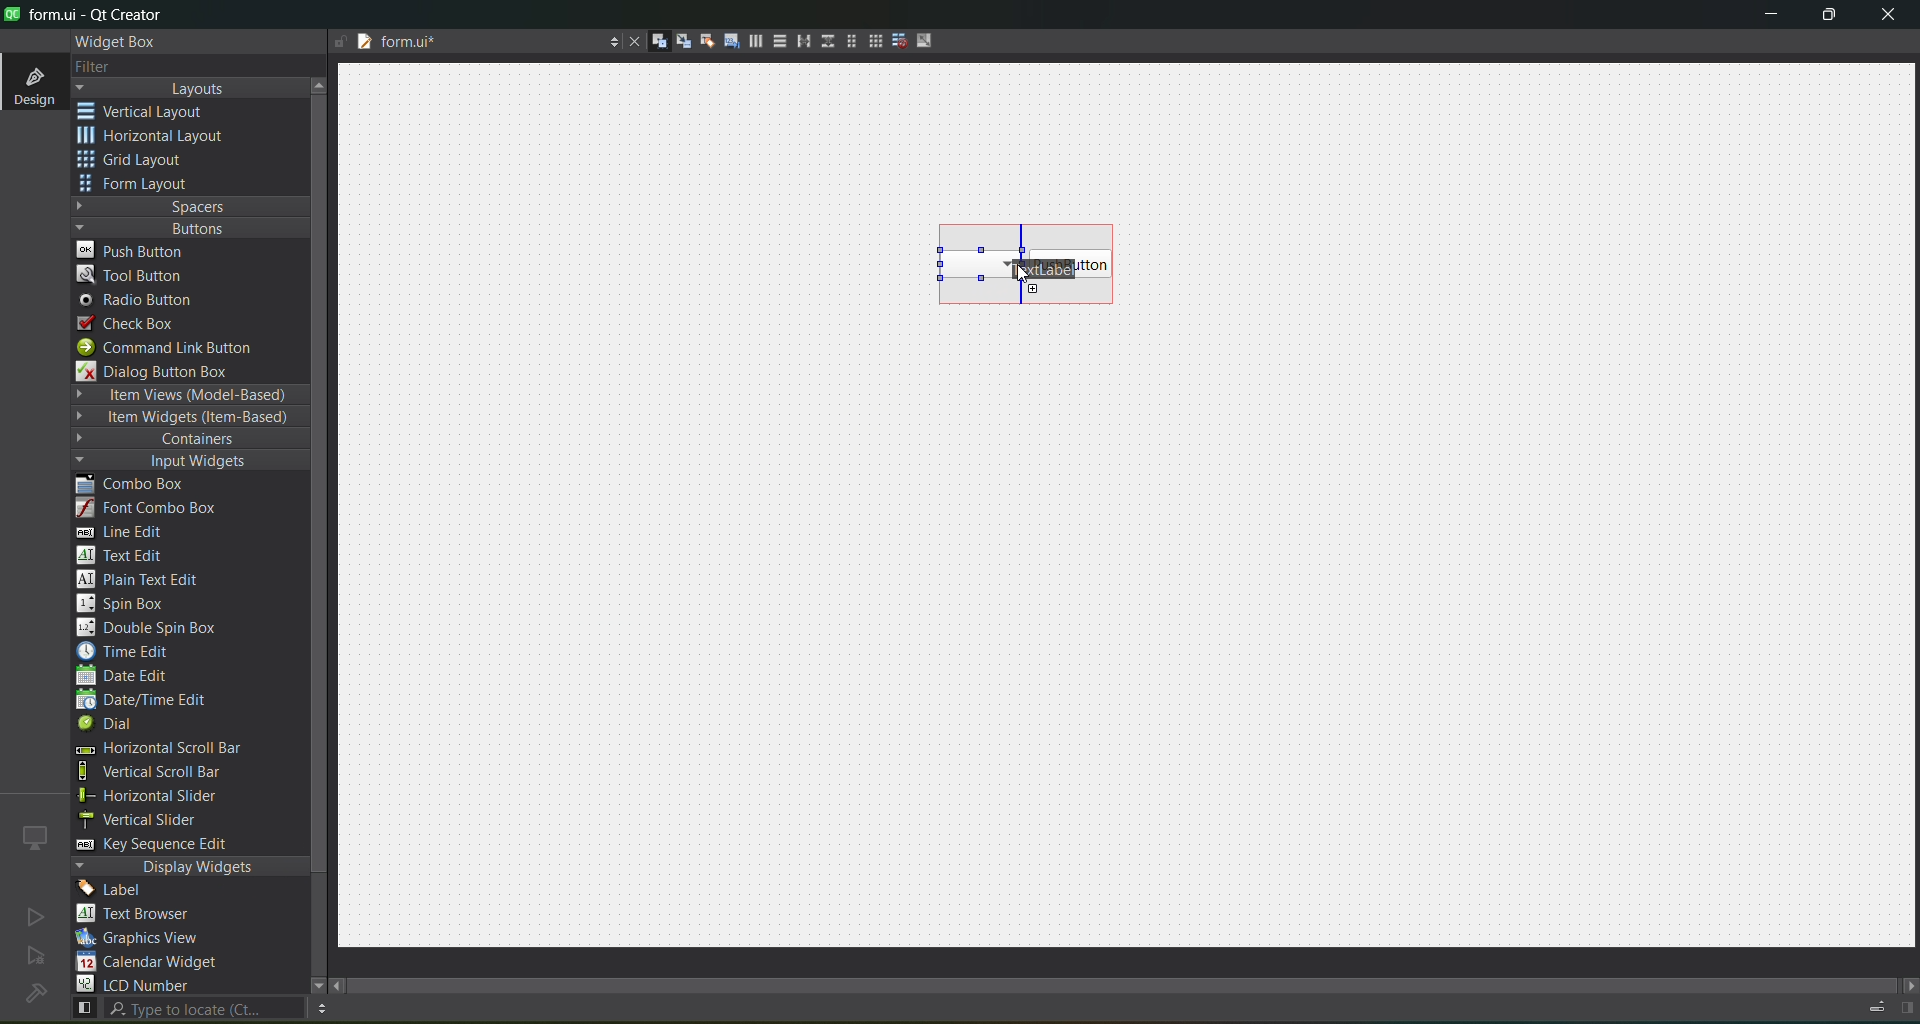  Describe the element at coordinates (35, 916) in the screenshot. I see `no active project` at that location.